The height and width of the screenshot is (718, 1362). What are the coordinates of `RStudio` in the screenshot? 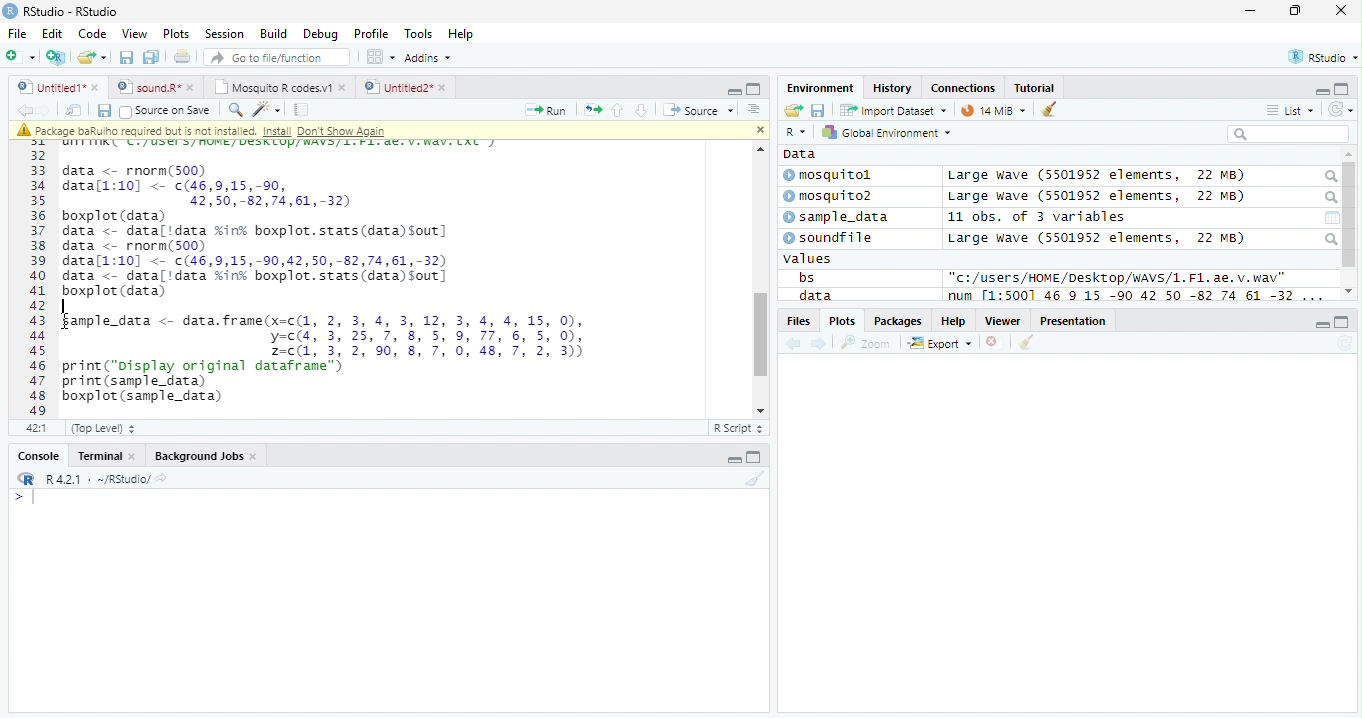 It's located at (1321, 56).